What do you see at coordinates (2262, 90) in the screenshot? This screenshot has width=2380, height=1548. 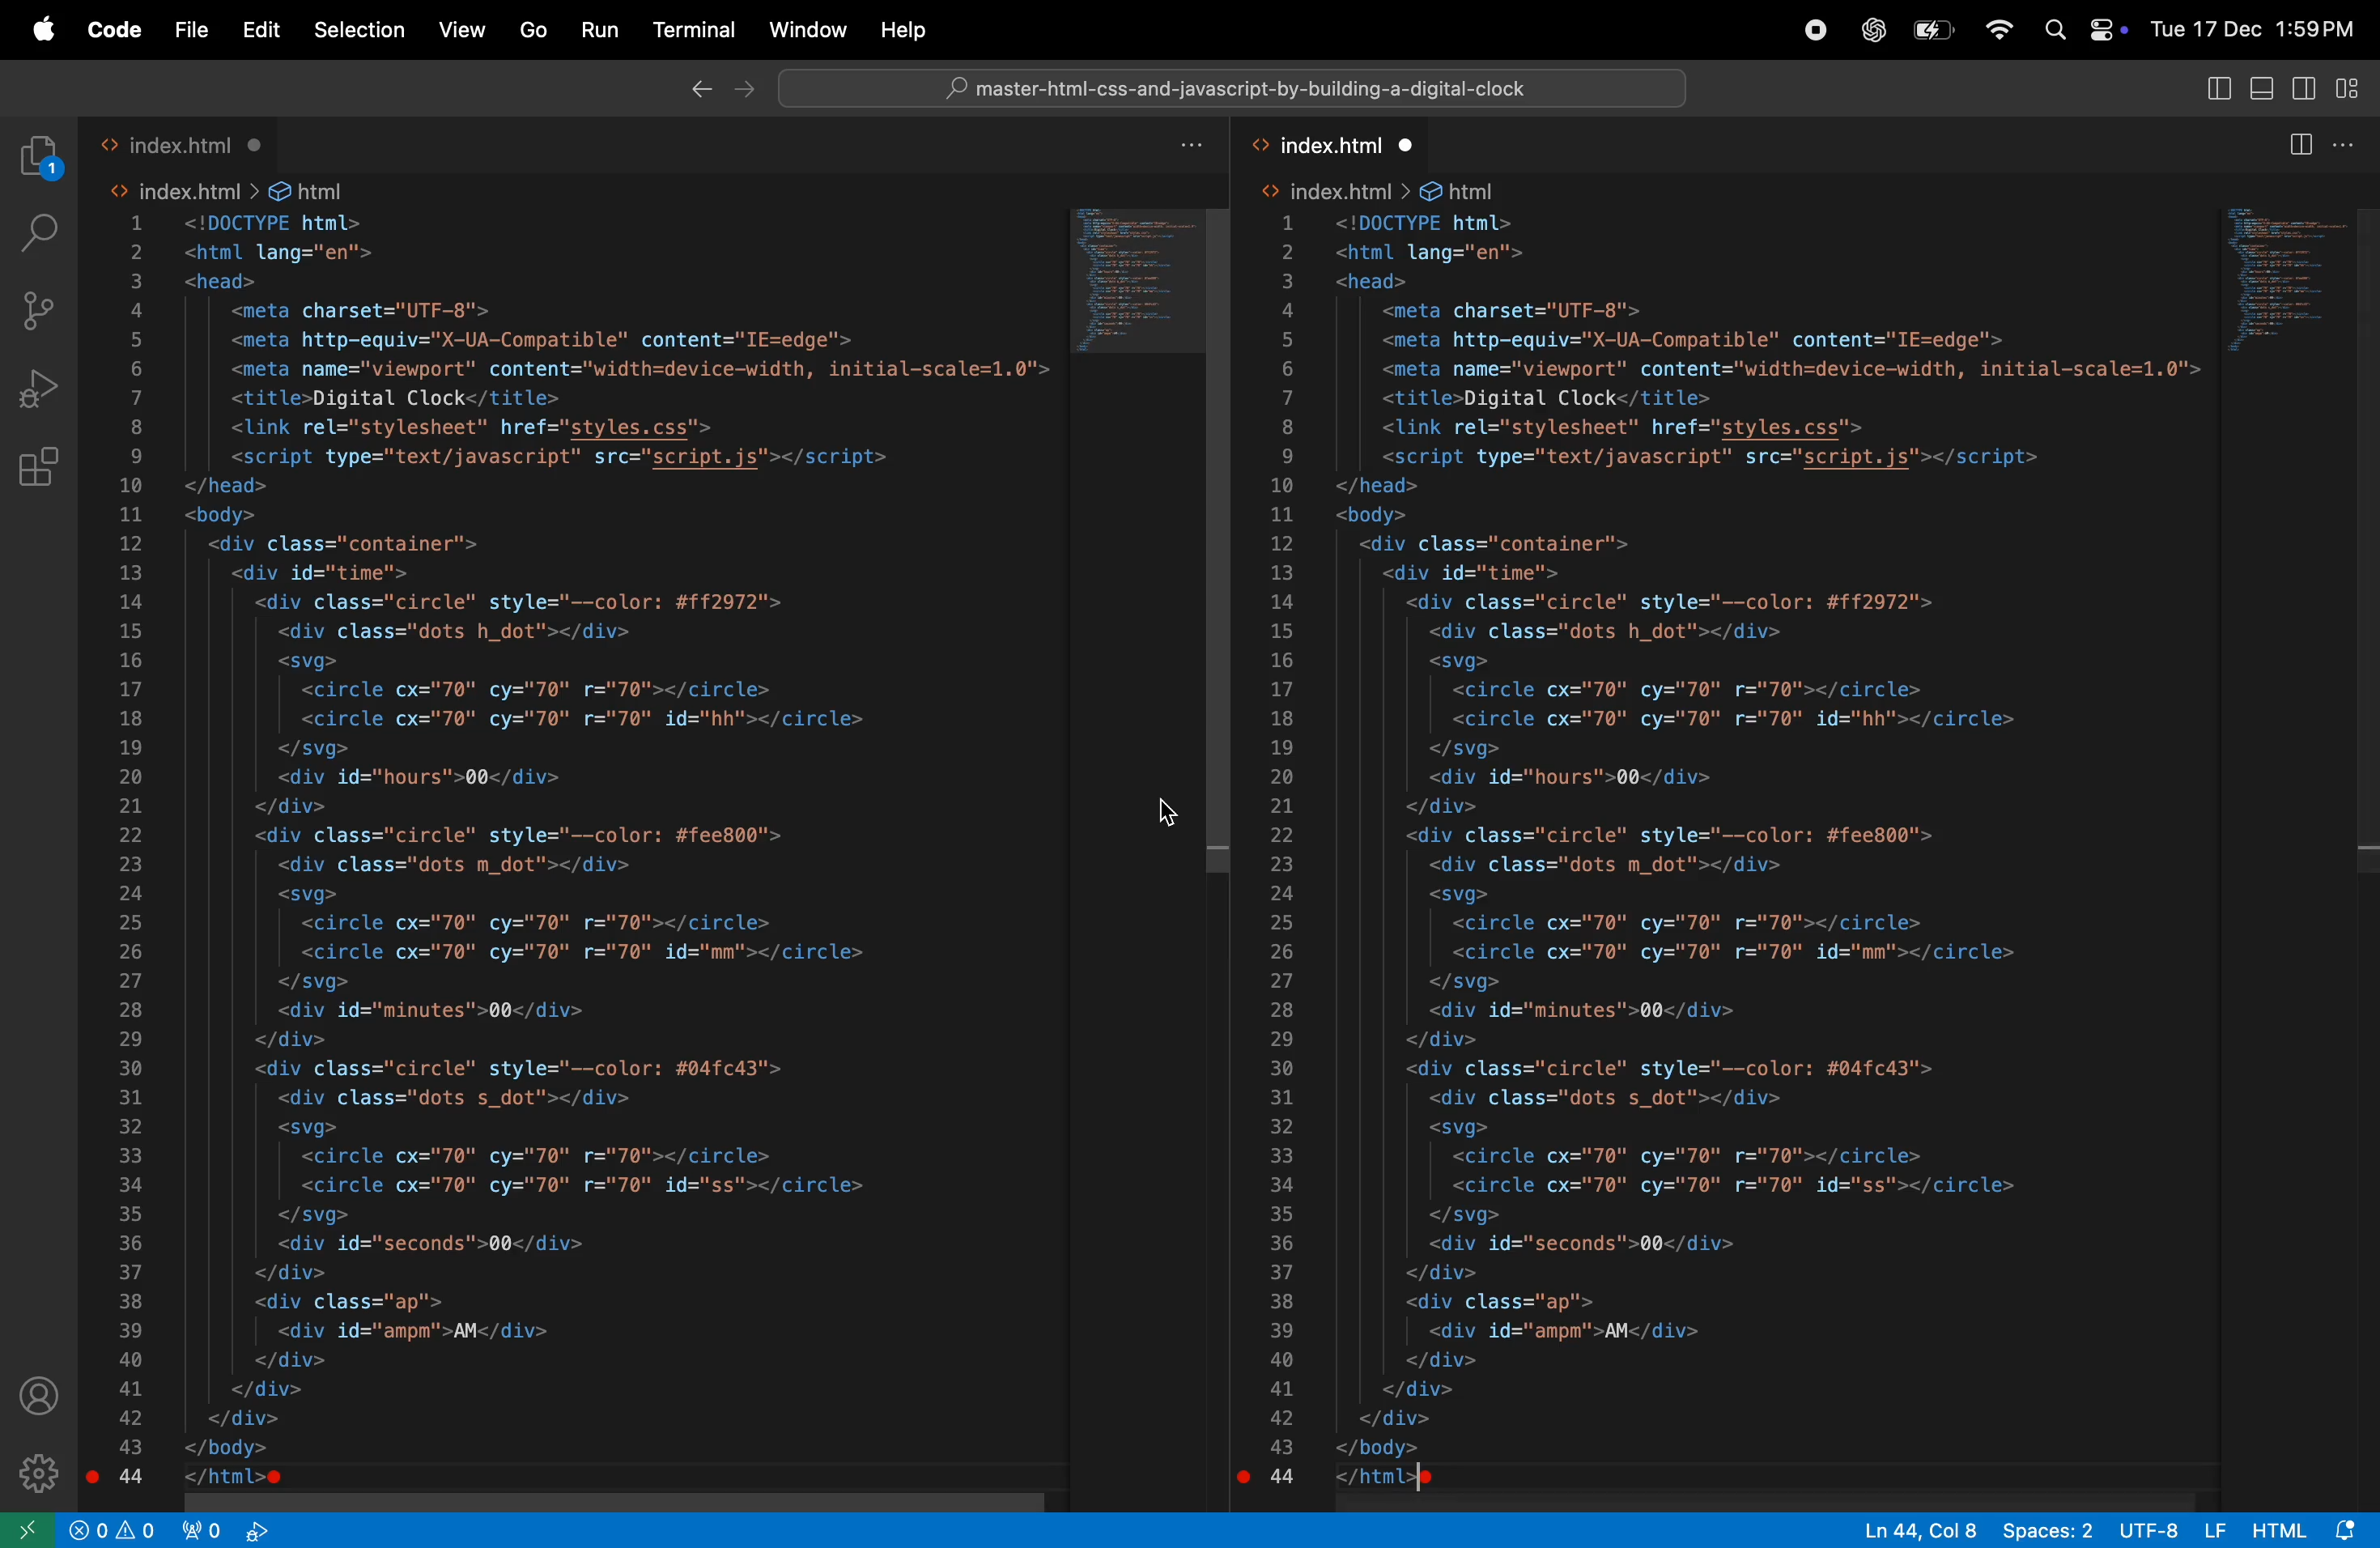 I see `toggle primary panel` at bounding box center [2262, 90].